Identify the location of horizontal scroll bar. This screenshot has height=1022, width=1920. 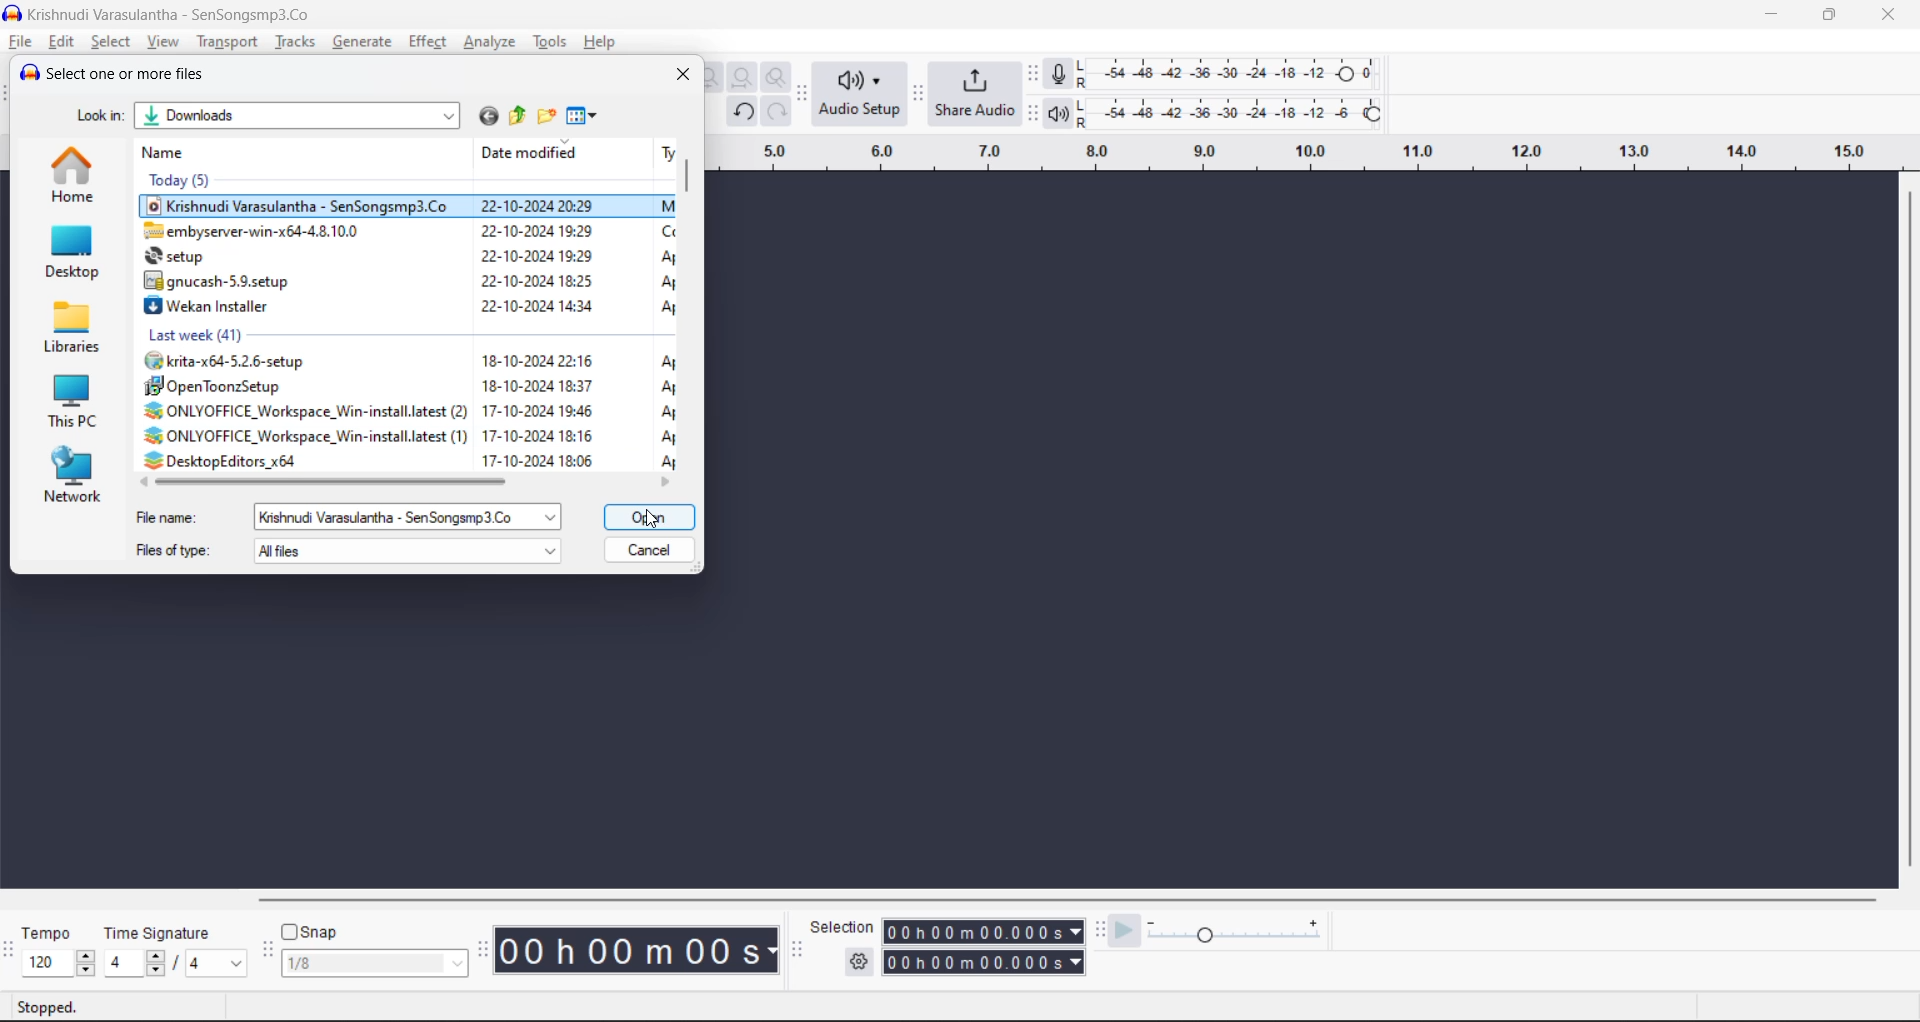
(339, 482).